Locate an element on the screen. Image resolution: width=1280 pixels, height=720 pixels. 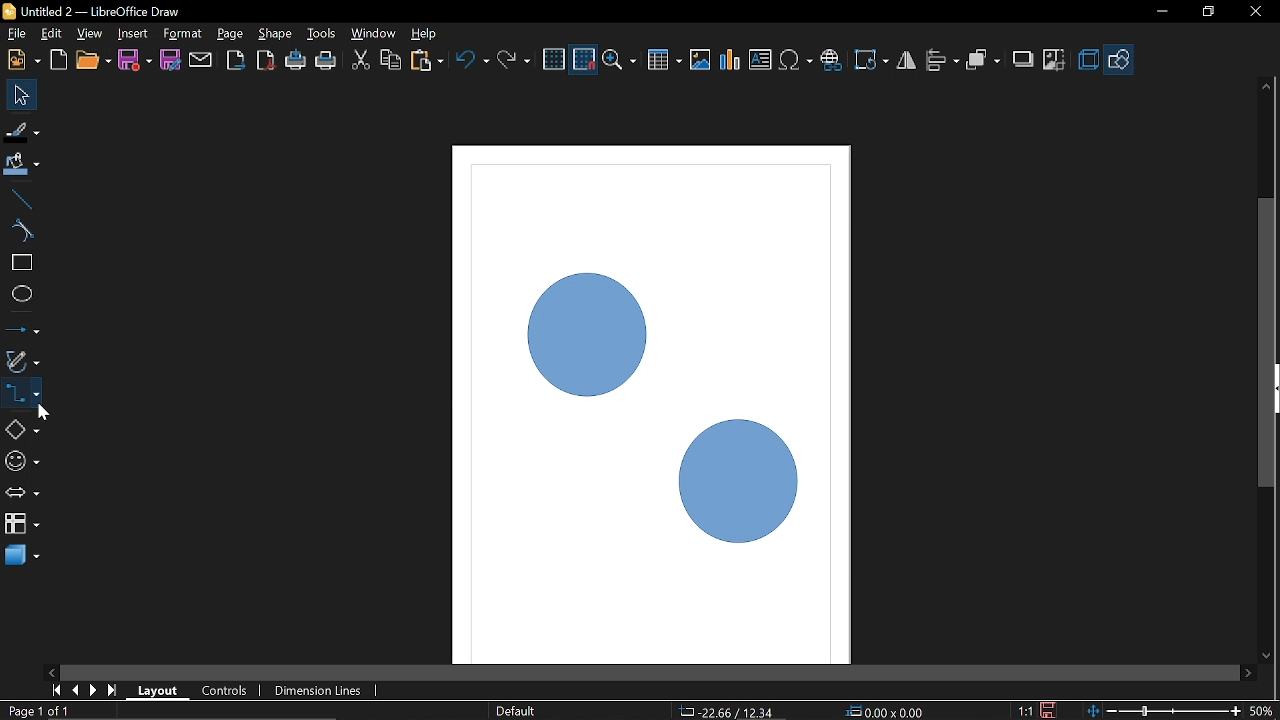
Insert table is located at coordinates (665, 60).